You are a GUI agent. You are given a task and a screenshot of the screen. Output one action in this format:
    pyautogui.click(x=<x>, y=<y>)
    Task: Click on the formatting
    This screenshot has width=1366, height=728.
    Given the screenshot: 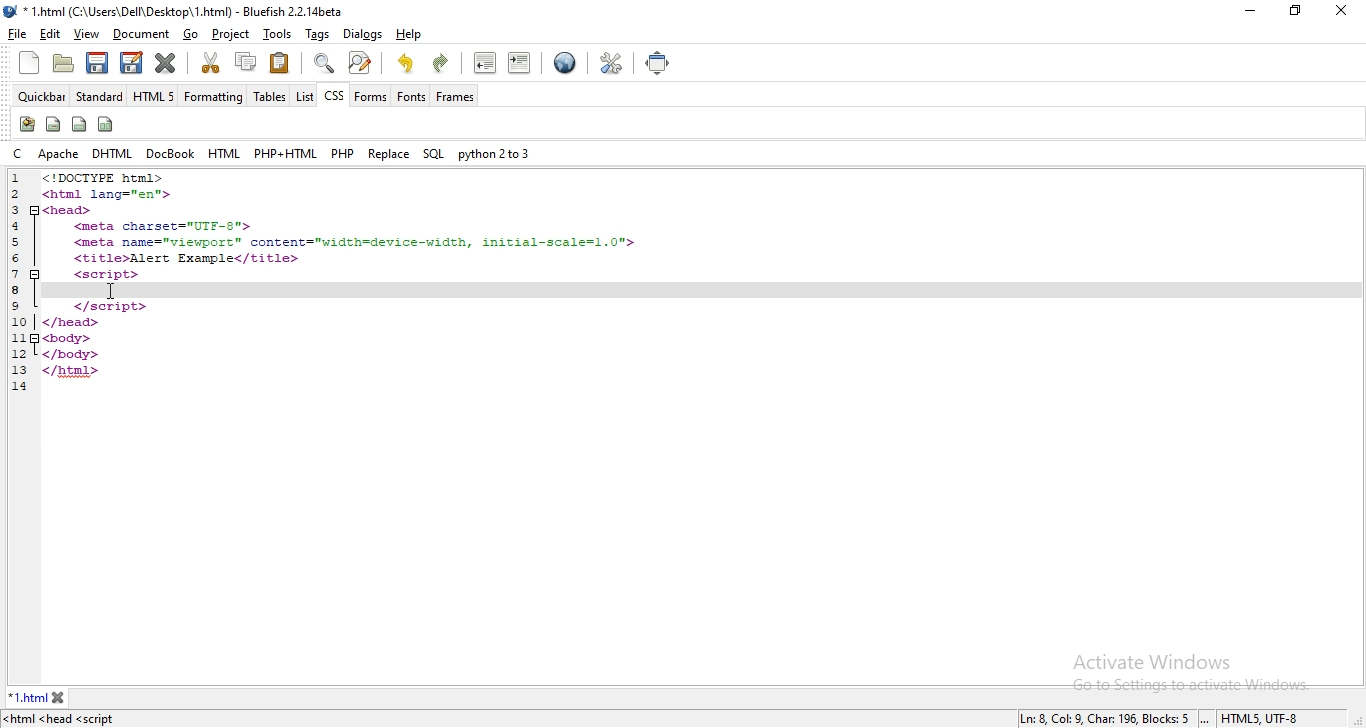 What is the action you would take?
    pyautogui.click(x=211, y=96)
    